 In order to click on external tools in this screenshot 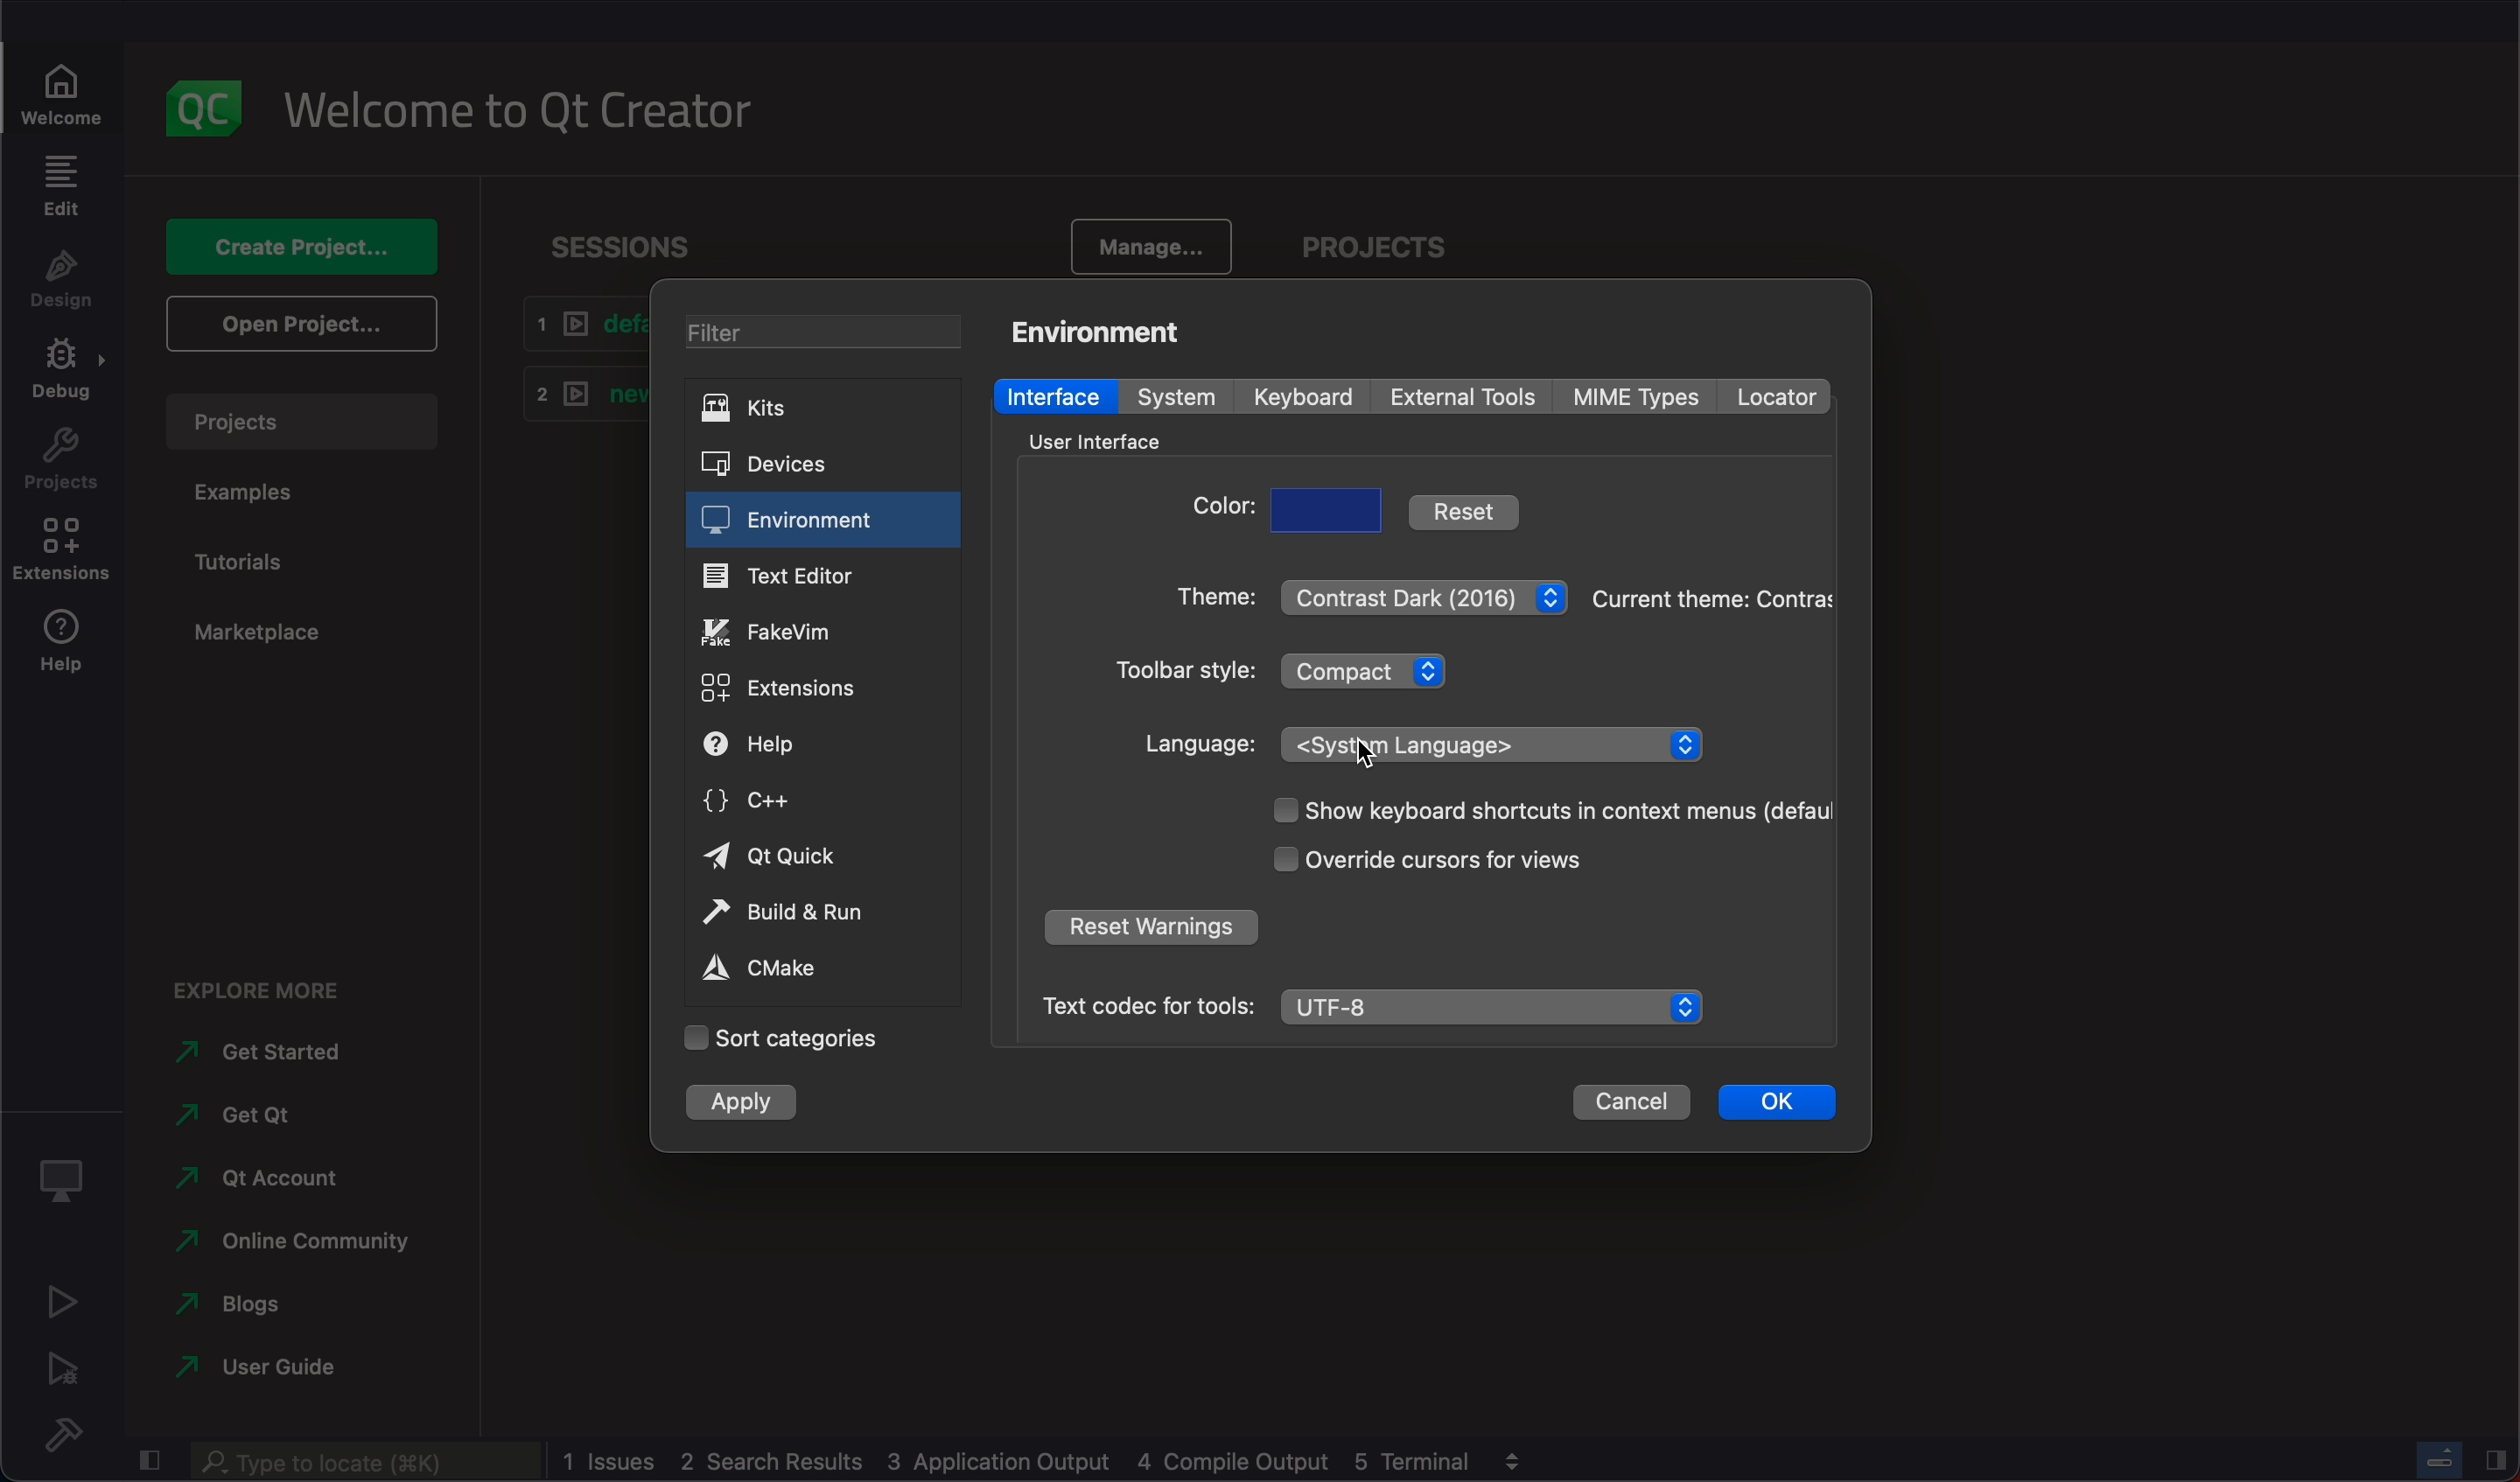, I will do `click(1472, 399)`.